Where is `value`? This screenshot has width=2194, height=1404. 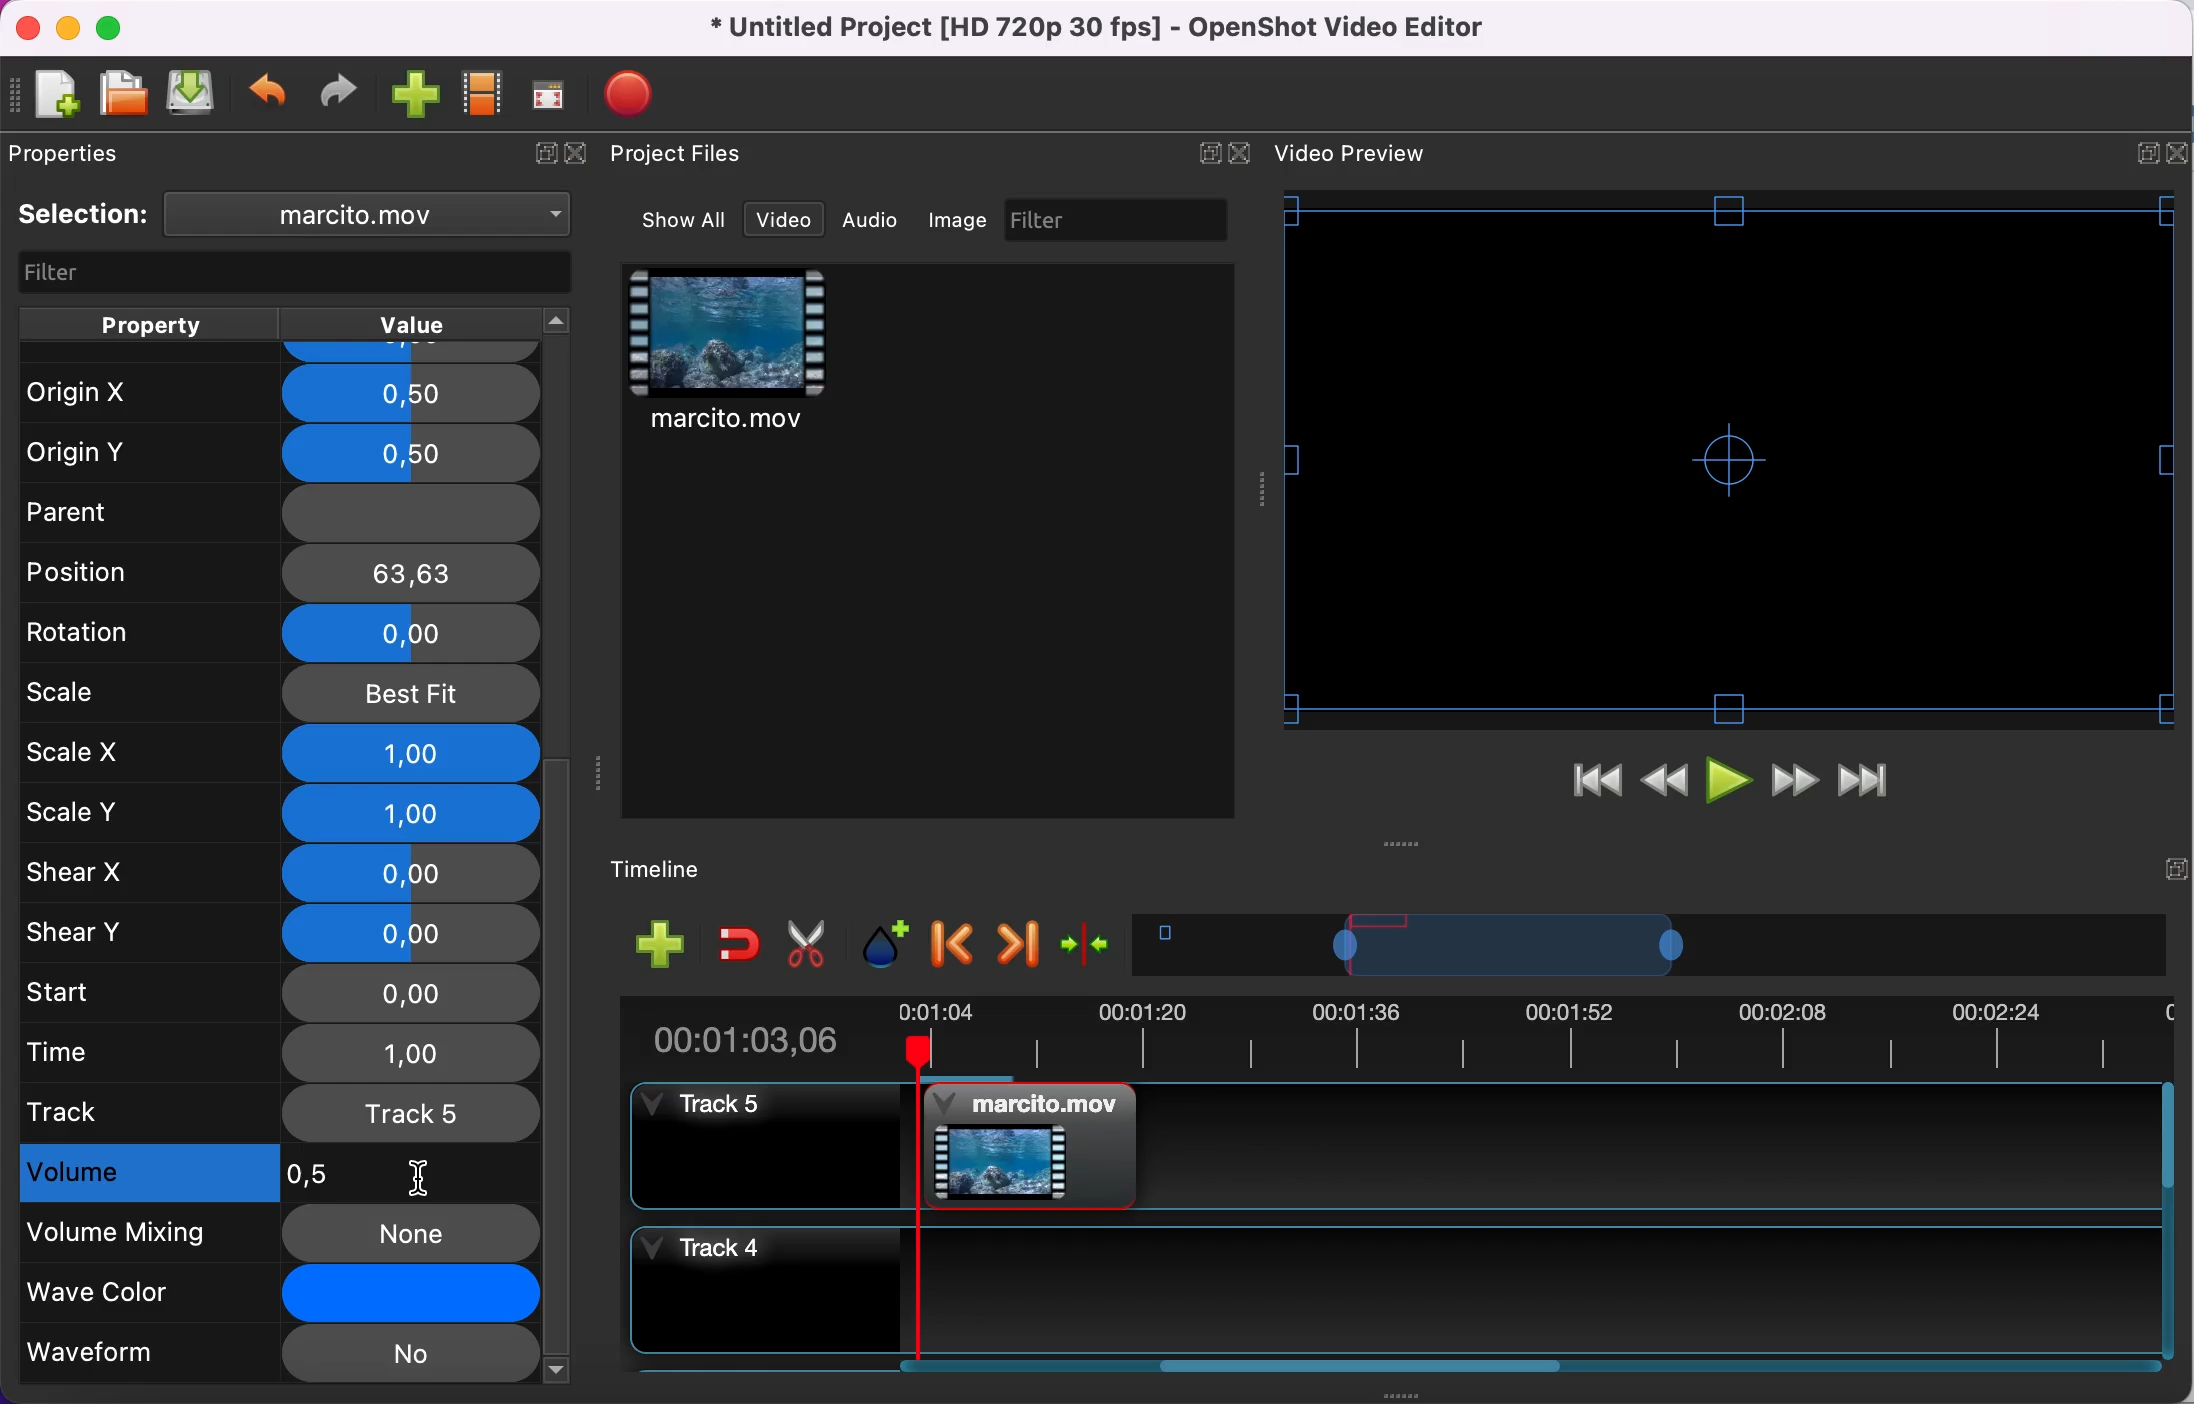
value is located at coordinates (407, 325).